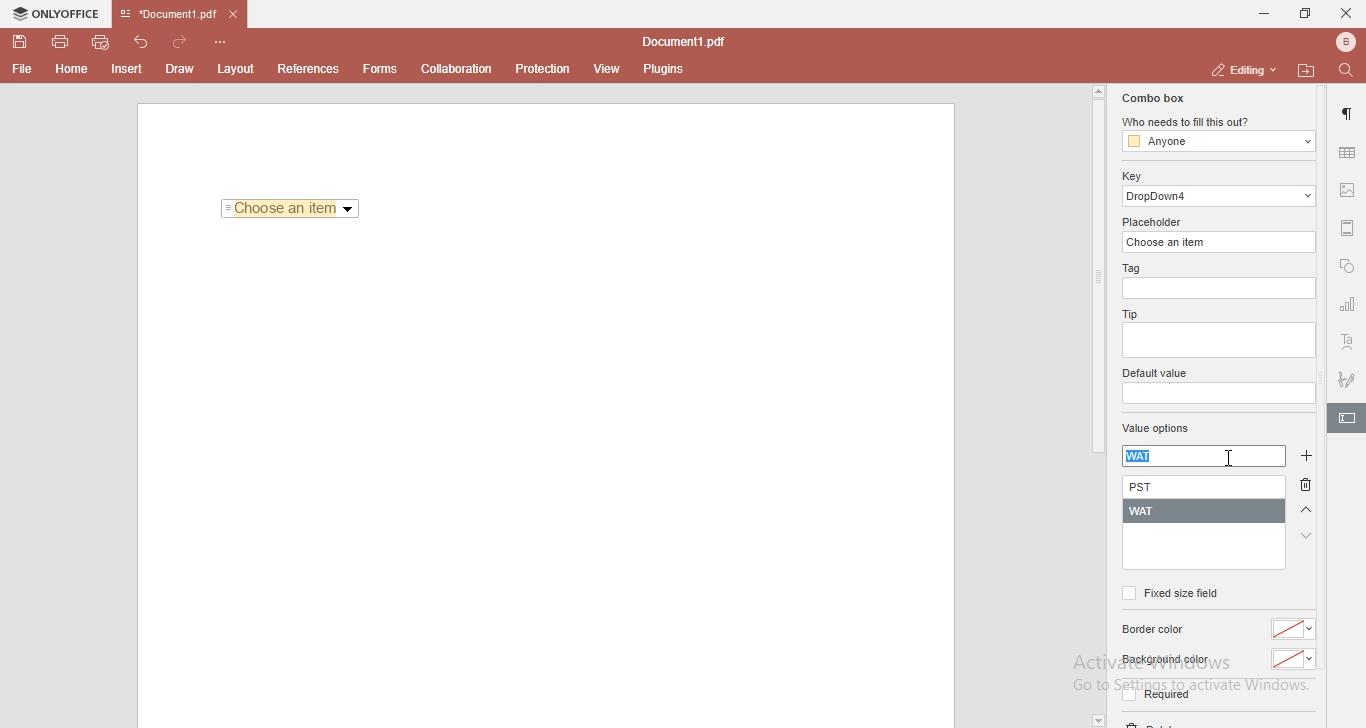 The height and width of the screenshot is (728, 1366). I want to click on fixed size field, so click(1169, 593).